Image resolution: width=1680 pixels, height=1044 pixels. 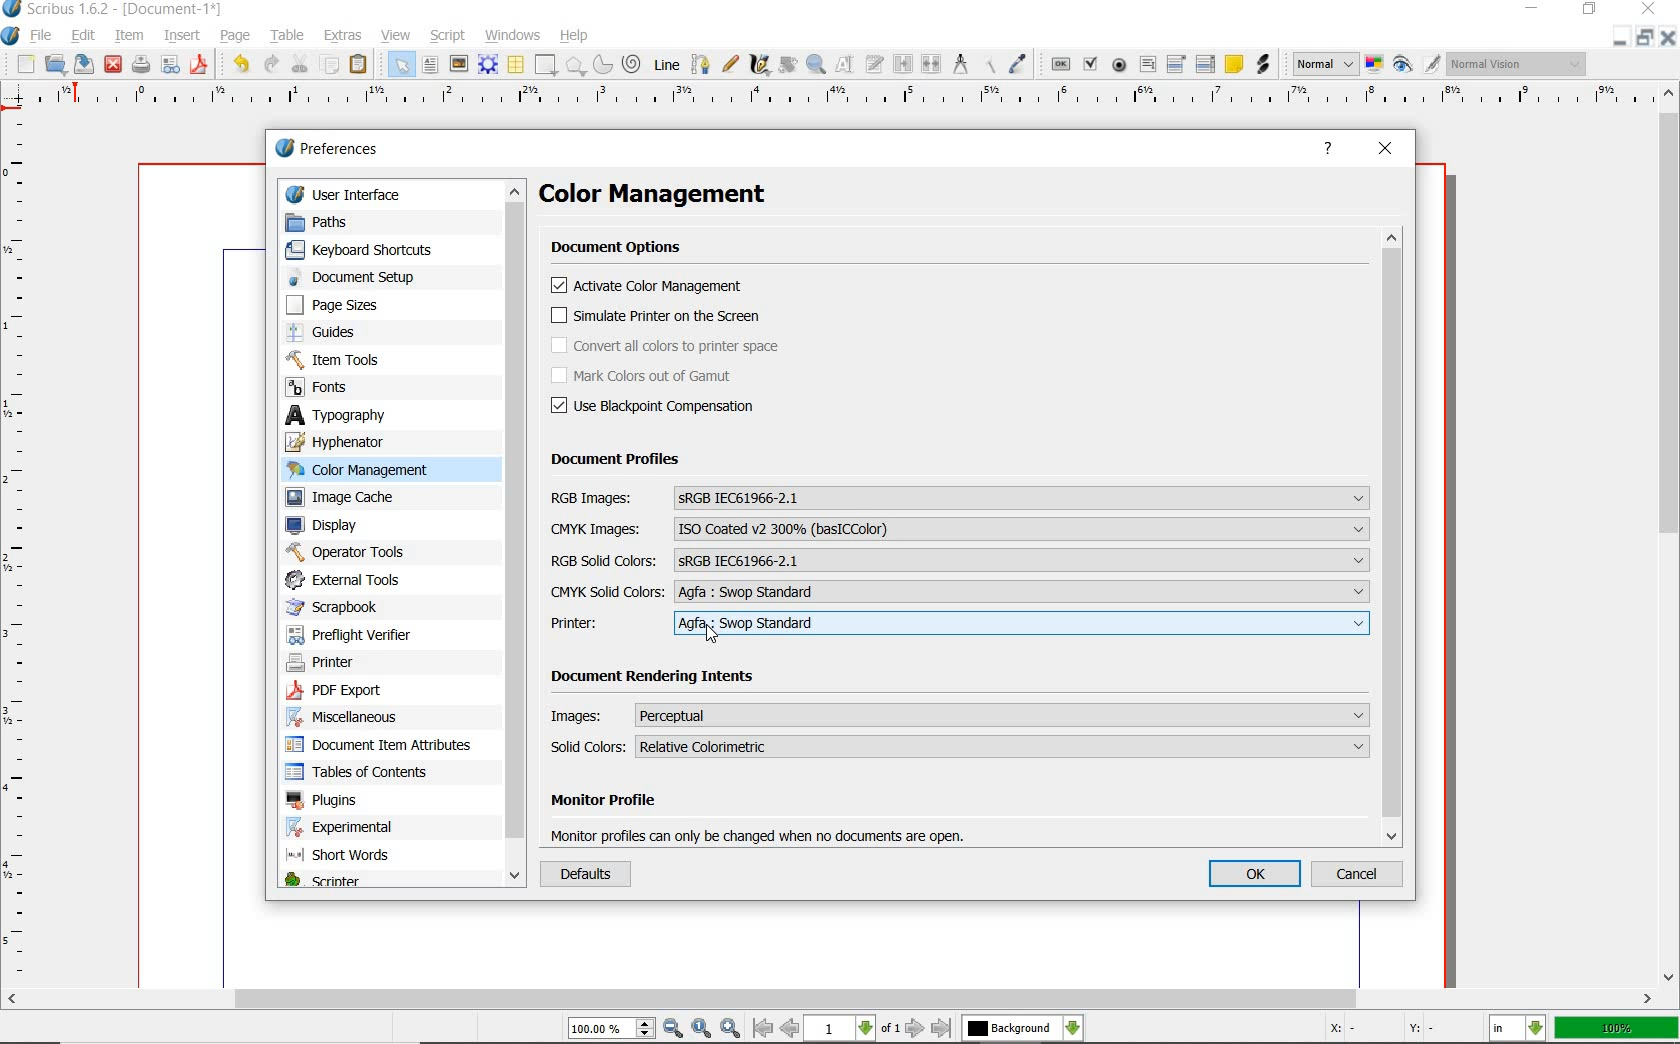 What do you see at coordinates (547, 65) in the screenshot?
I see `shape` at bounding box center [547, 65].